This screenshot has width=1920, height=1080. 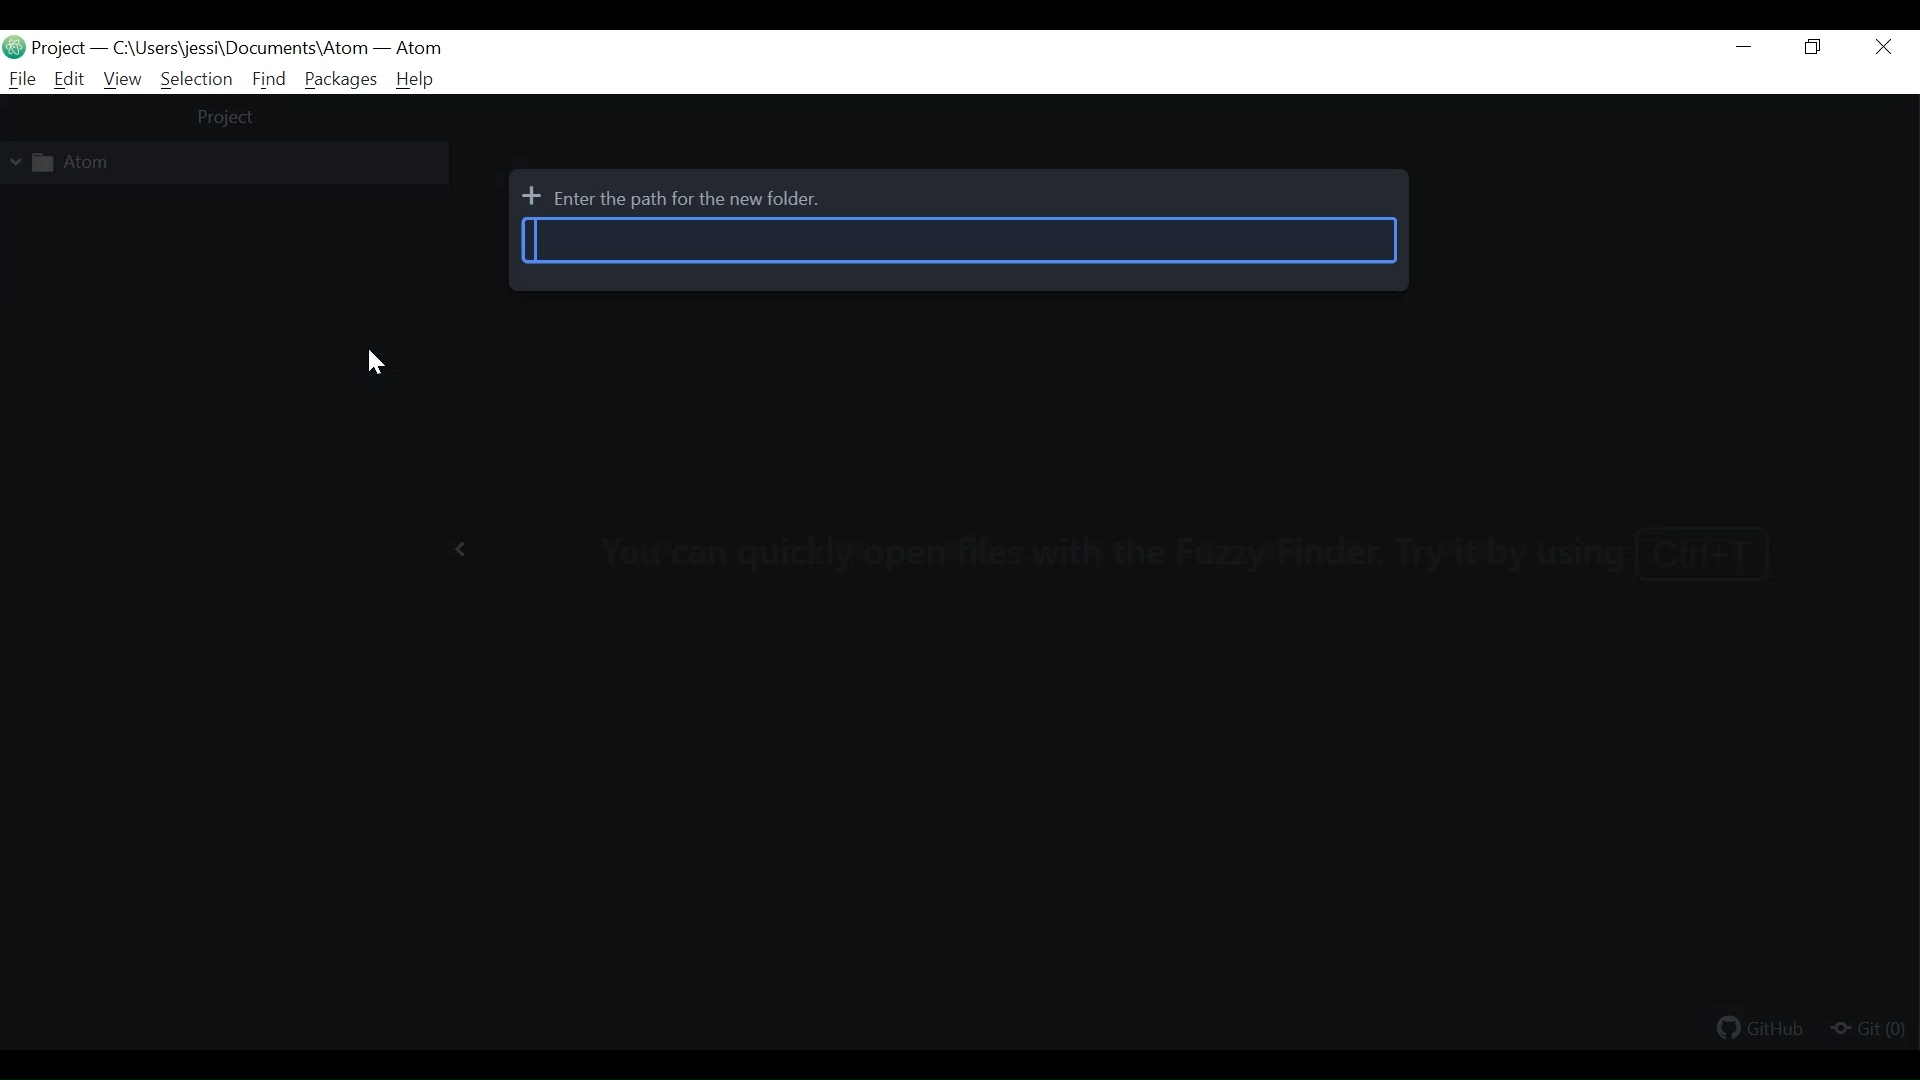 What do you see at coordinates (61, 48) in the screenshot?
I see `Projects` at bounding box center [61, 48].